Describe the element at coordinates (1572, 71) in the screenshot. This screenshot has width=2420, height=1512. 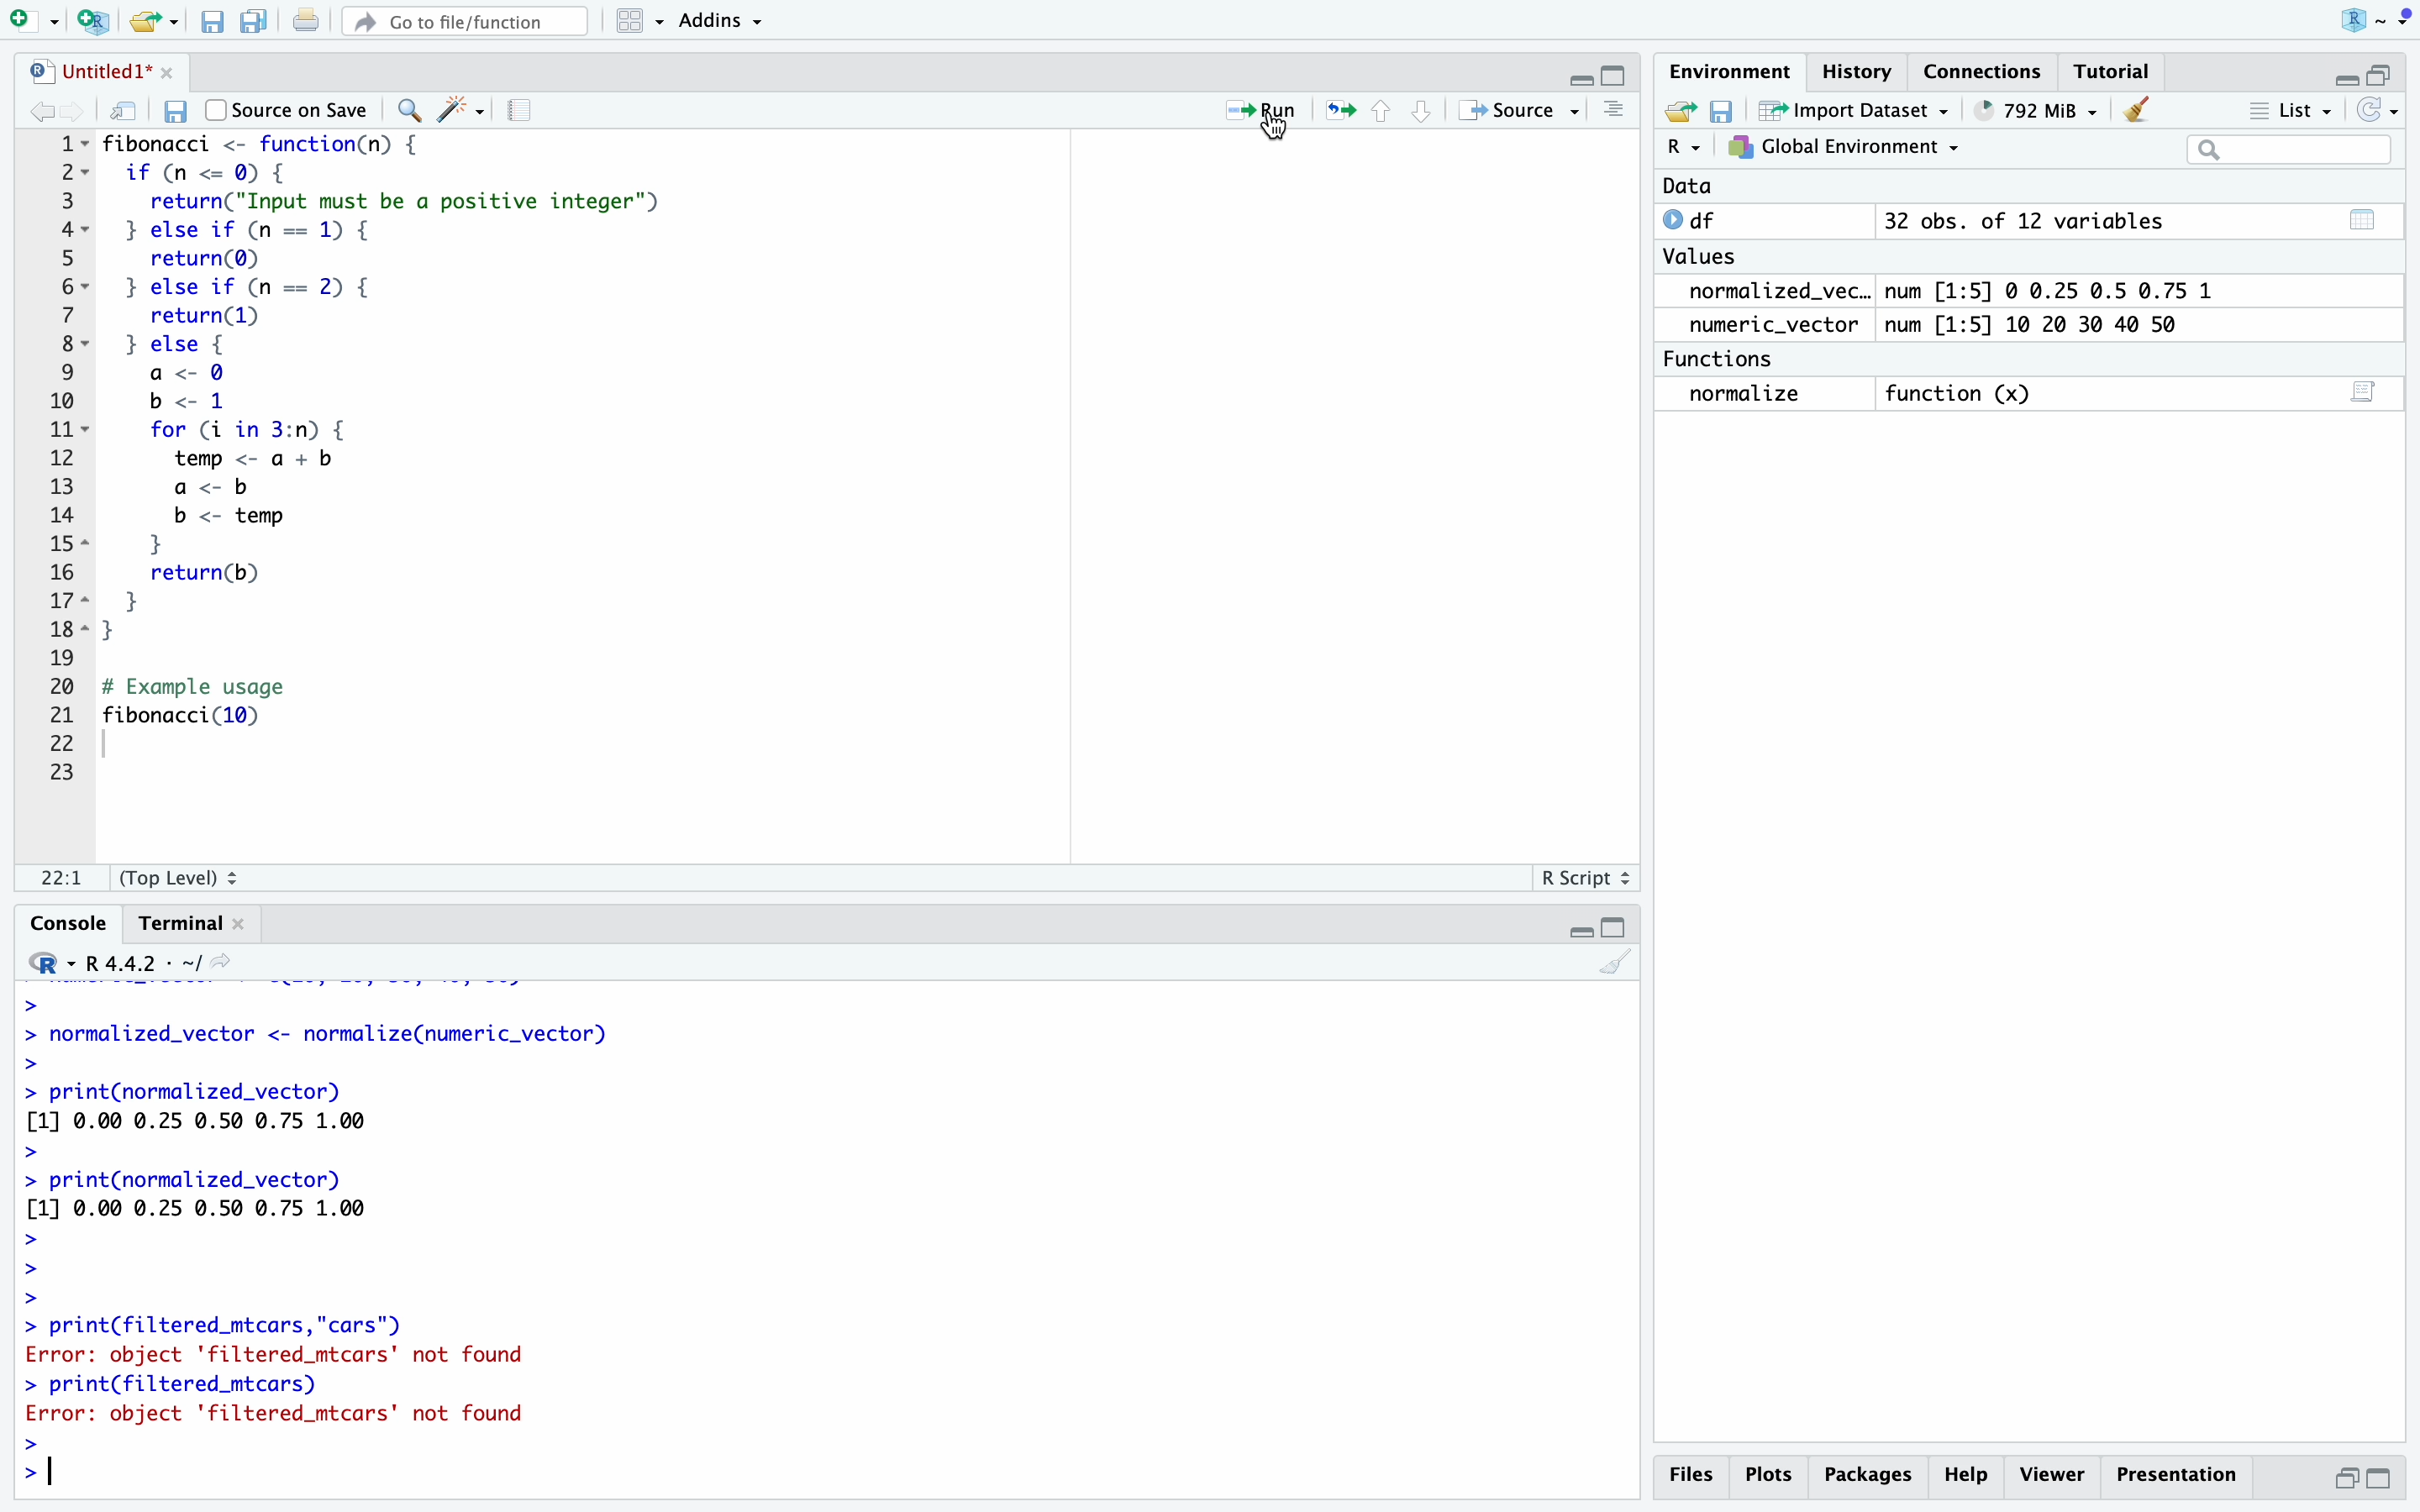
I see `minimize` at that location.